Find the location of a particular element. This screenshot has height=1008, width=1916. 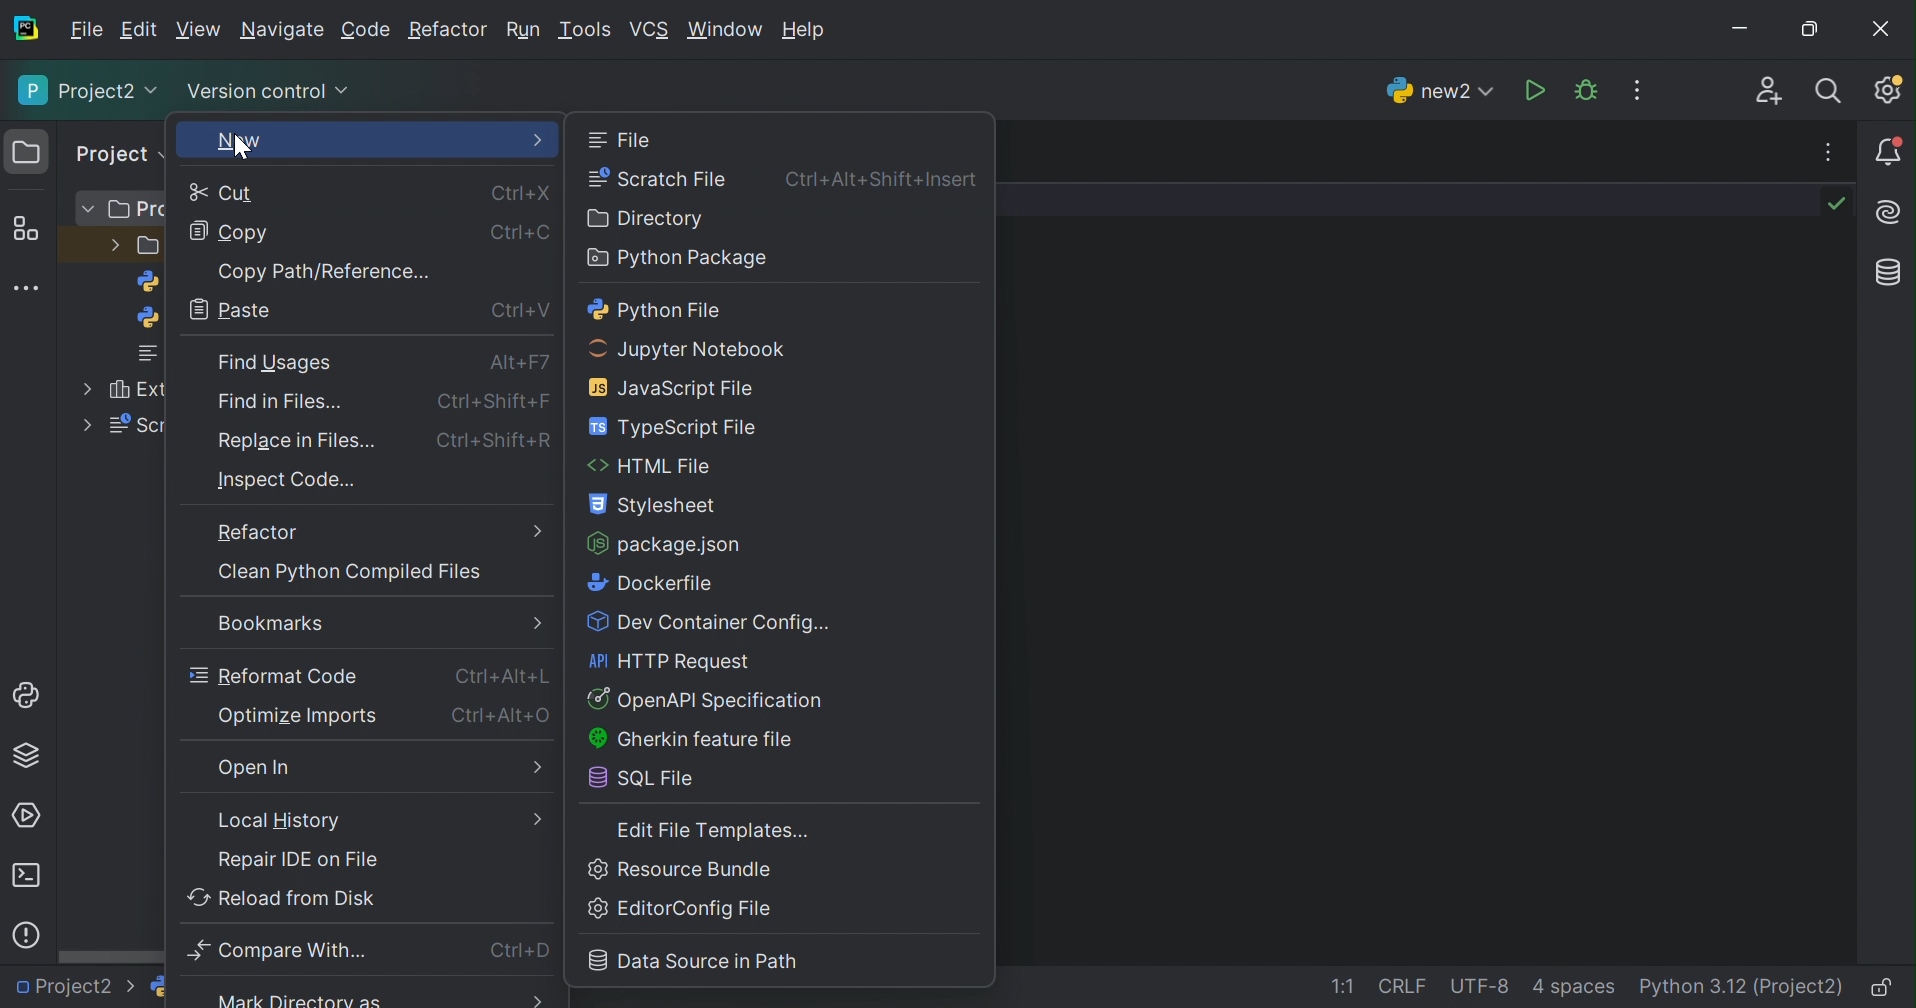

package.json is located at coordinates (664, 544).